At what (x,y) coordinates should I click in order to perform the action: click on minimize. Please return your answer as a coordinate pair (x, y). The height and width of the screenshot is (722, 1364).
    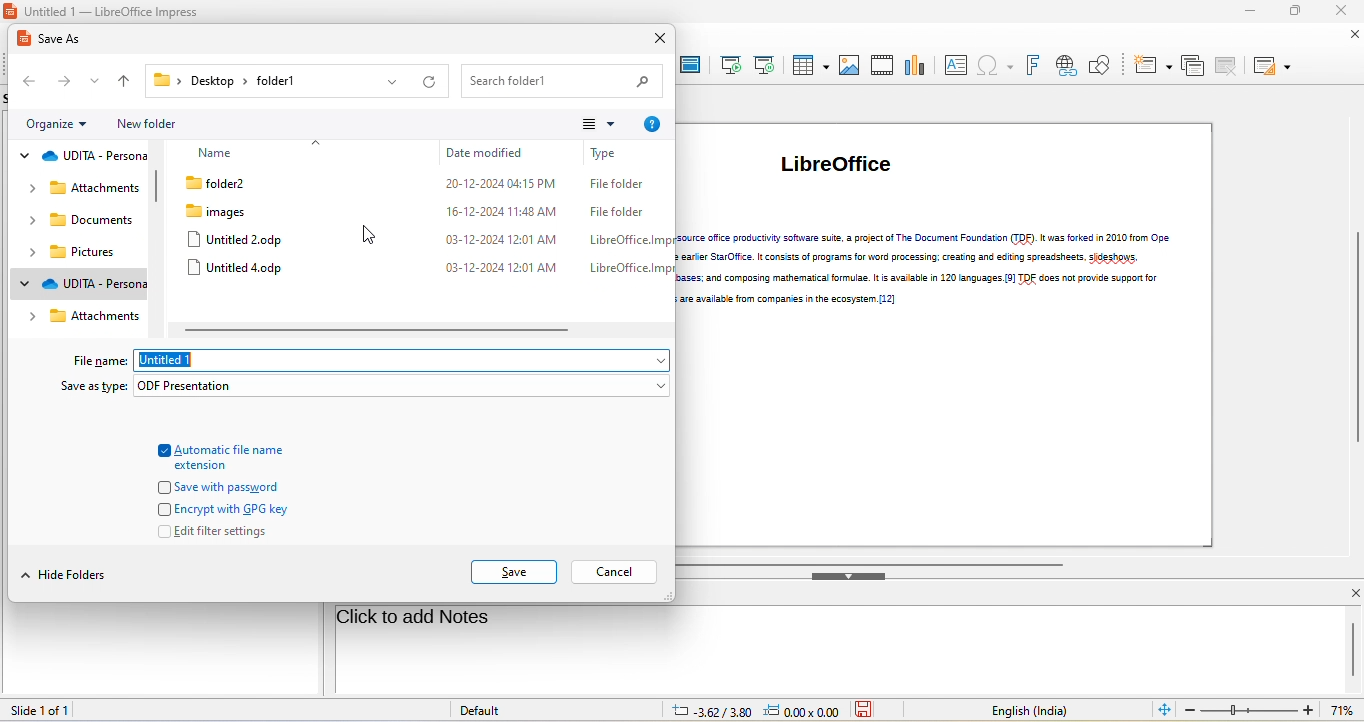
    Looking at the image, I should click on (1253, 12).